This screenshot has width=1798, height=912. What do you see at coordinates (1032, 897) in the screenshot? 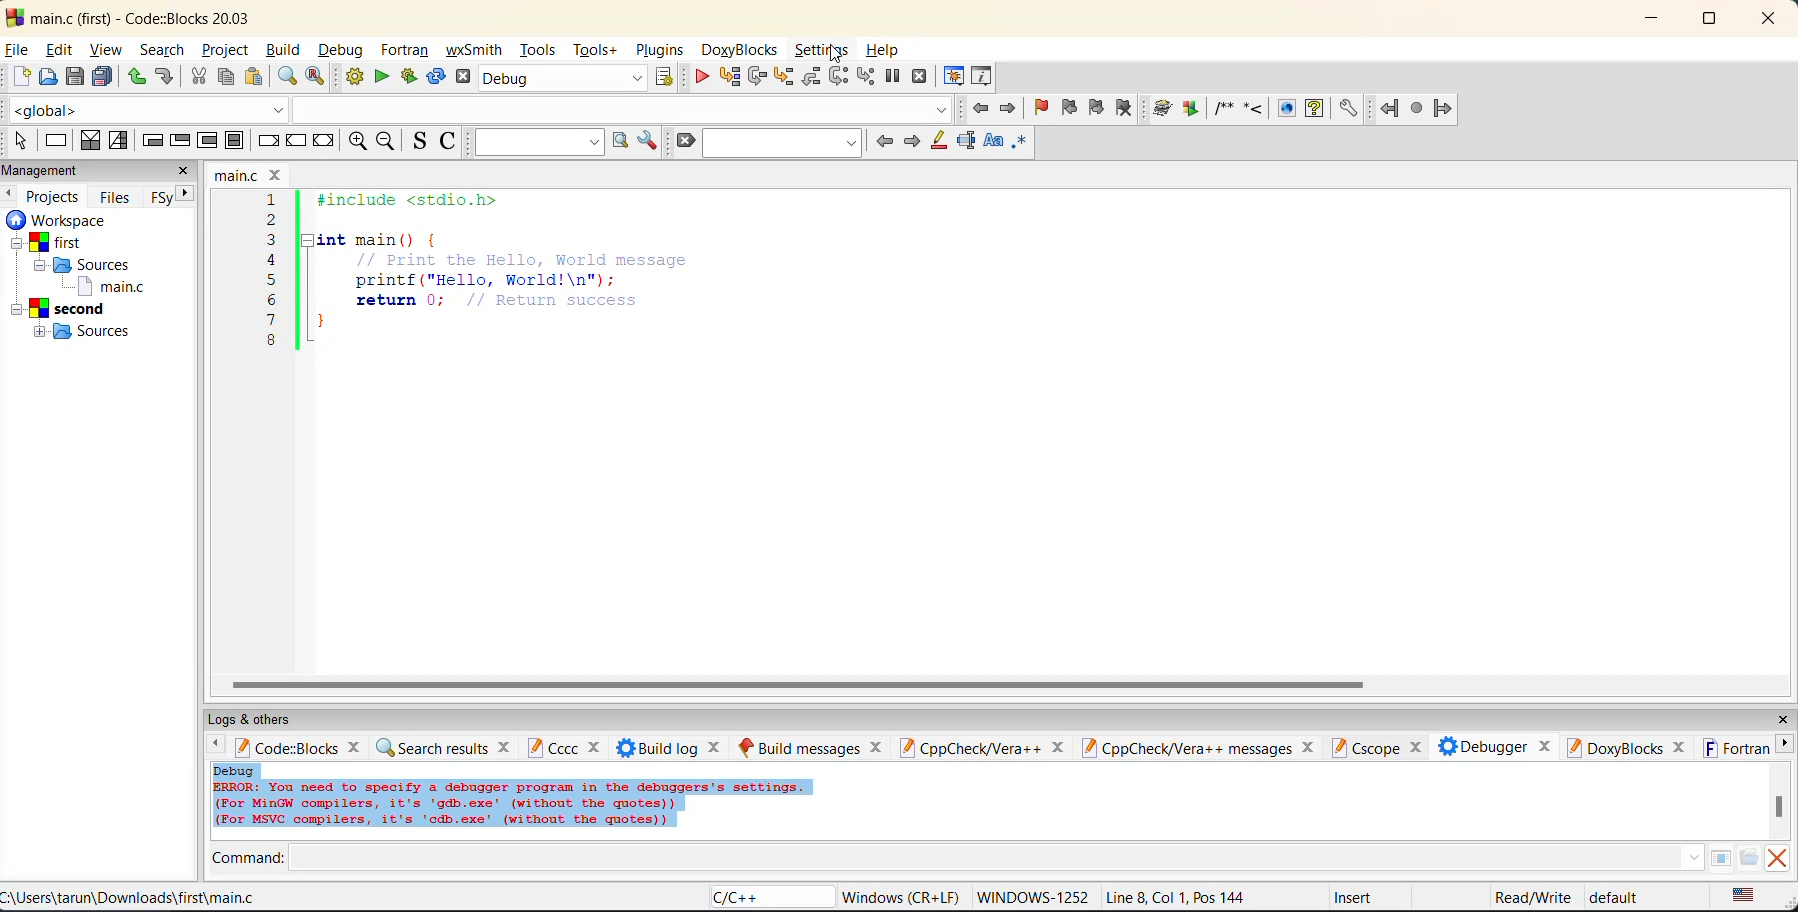
I see `'WINDOWS-1252` at bounding box center [1032, 897].